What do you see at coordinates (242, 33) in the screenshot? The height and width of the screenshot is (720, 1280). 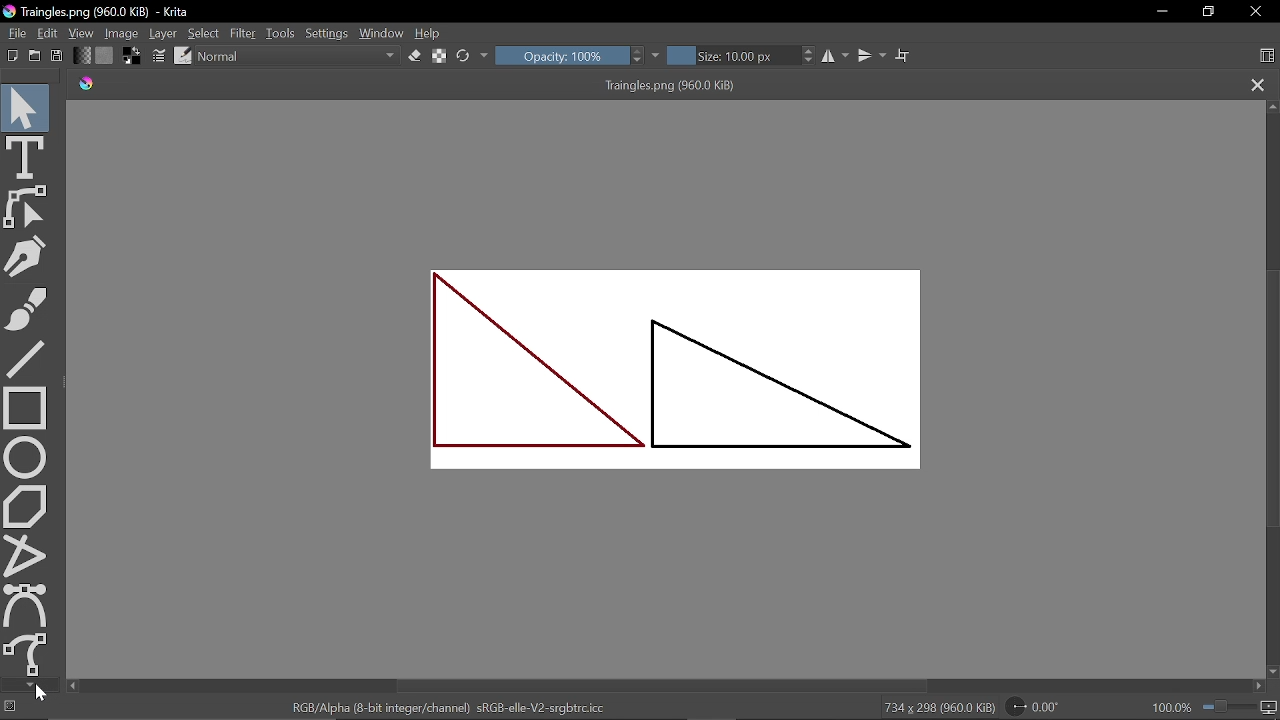 I see `Filter` at bounding box center [242, 33].